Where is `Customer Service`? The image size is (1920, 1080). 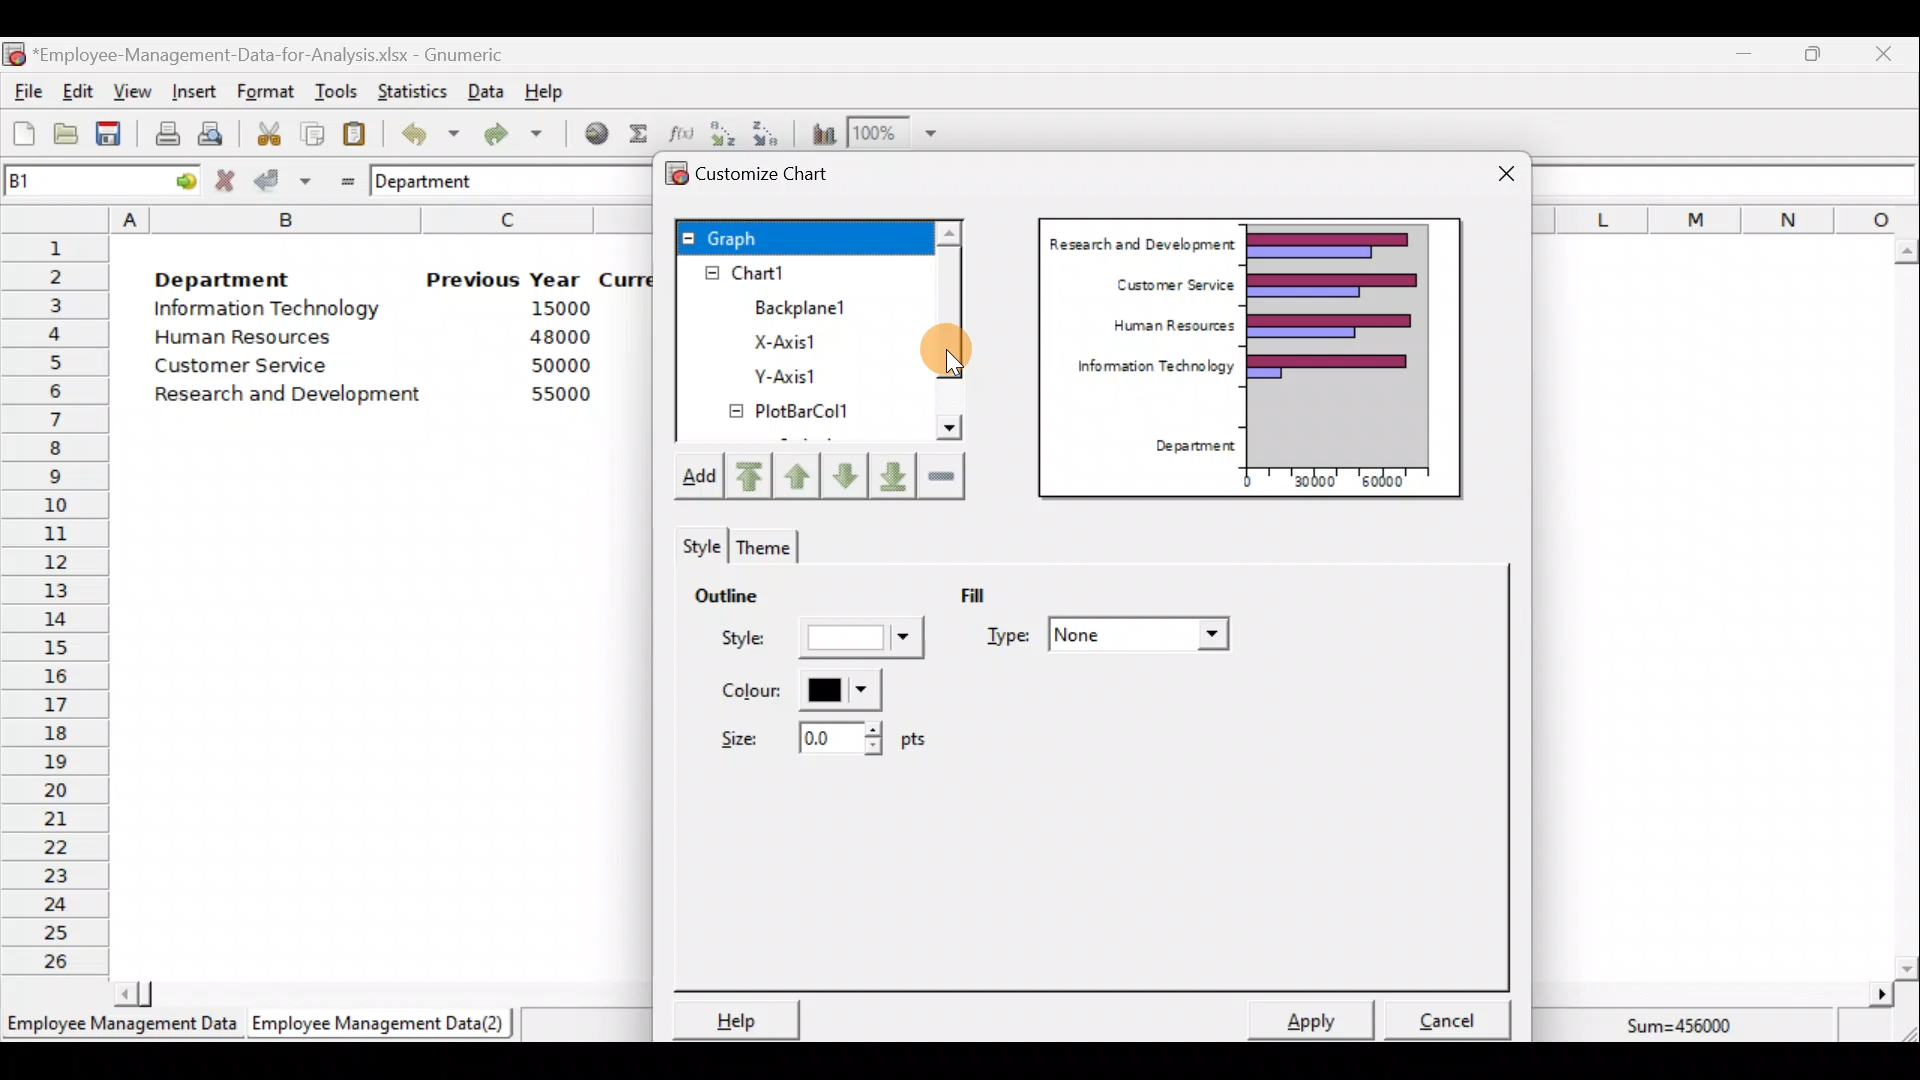
Customer Service is located at coordinates (246, 370).